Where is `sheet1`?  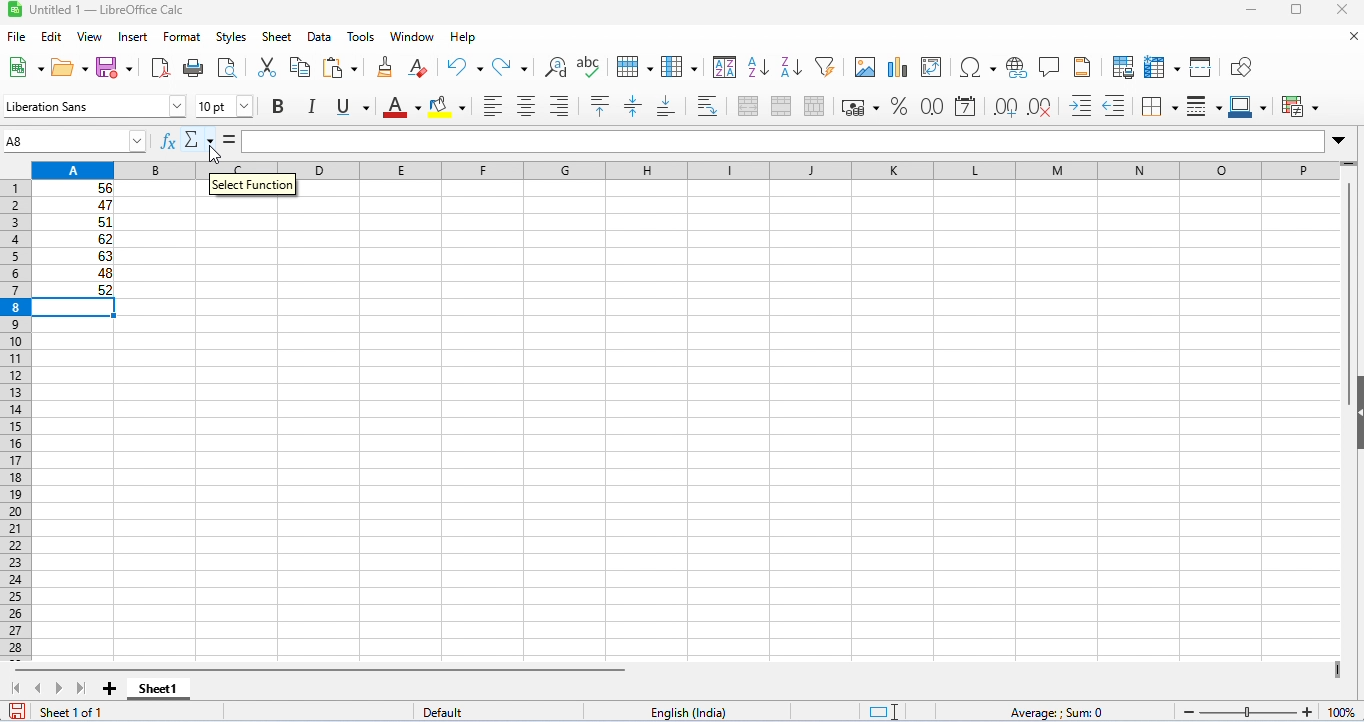
sheet1 is located at coordinates (157, 689).